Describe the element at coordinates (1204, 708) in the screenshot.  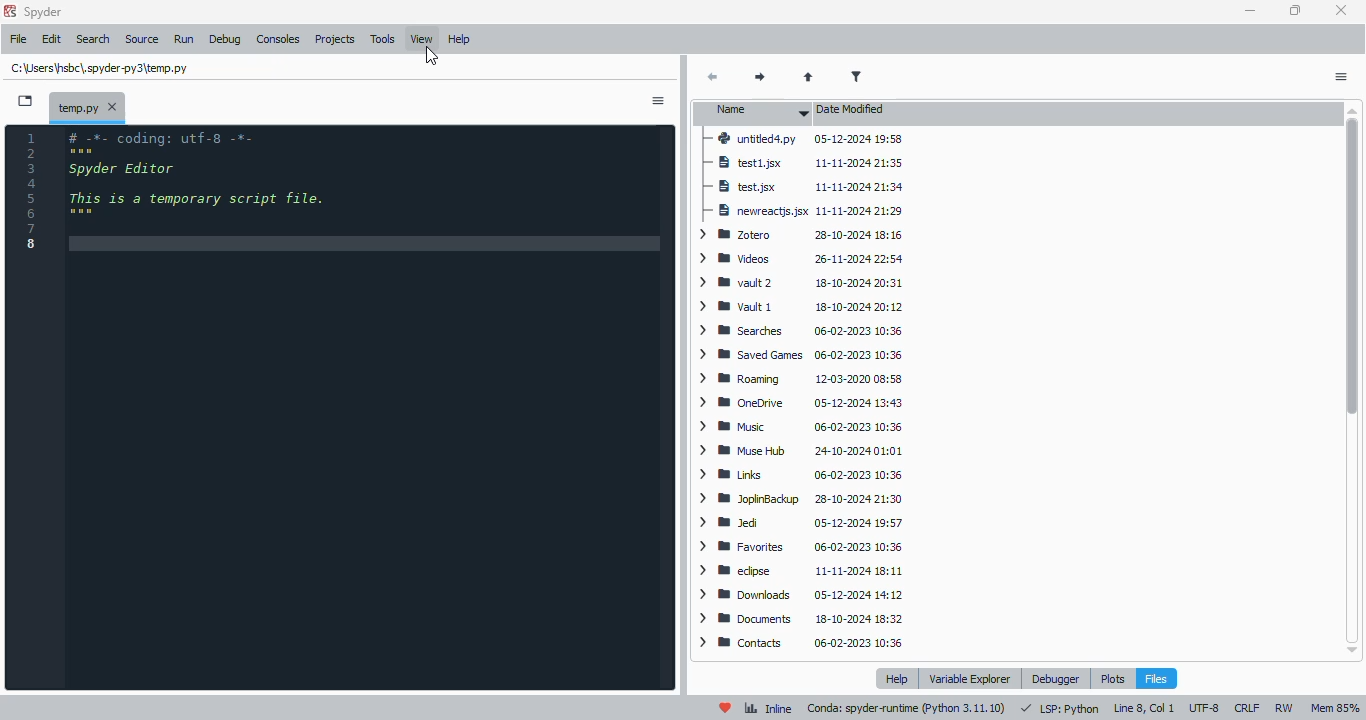
I see `UTF-8` at that location.